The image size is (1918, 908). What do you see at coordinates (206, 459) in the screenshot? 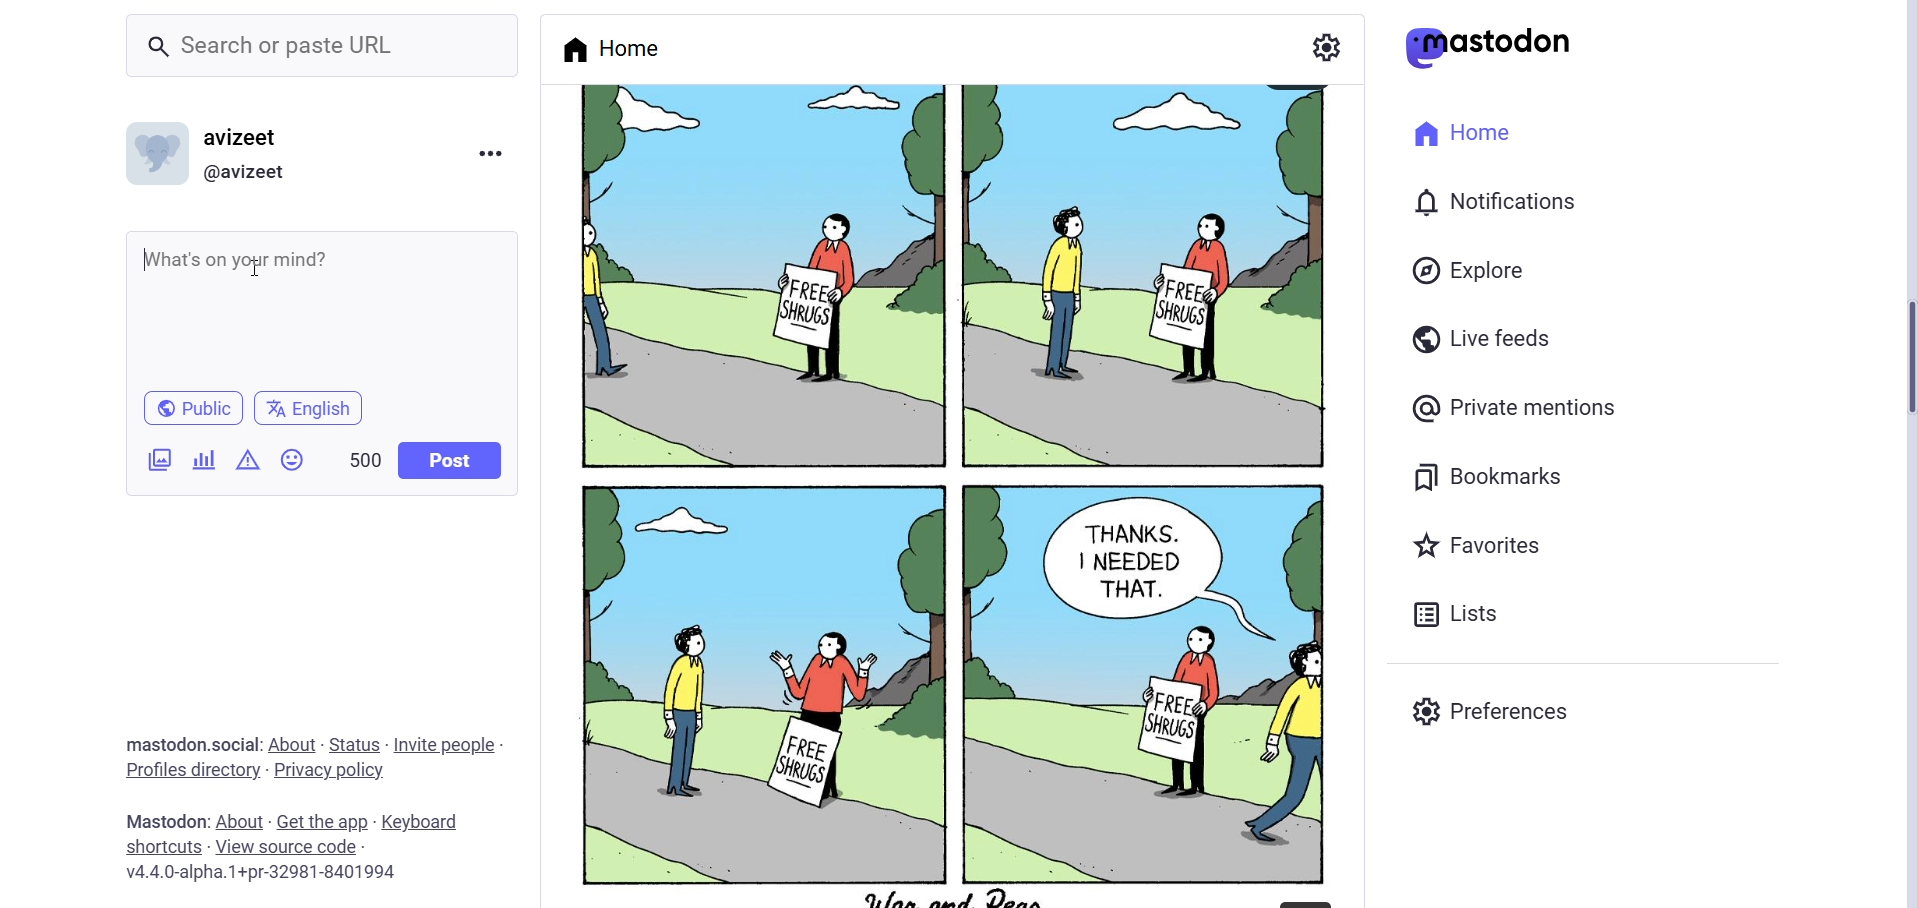
I see `Poll` at bounding box center [206, 459].